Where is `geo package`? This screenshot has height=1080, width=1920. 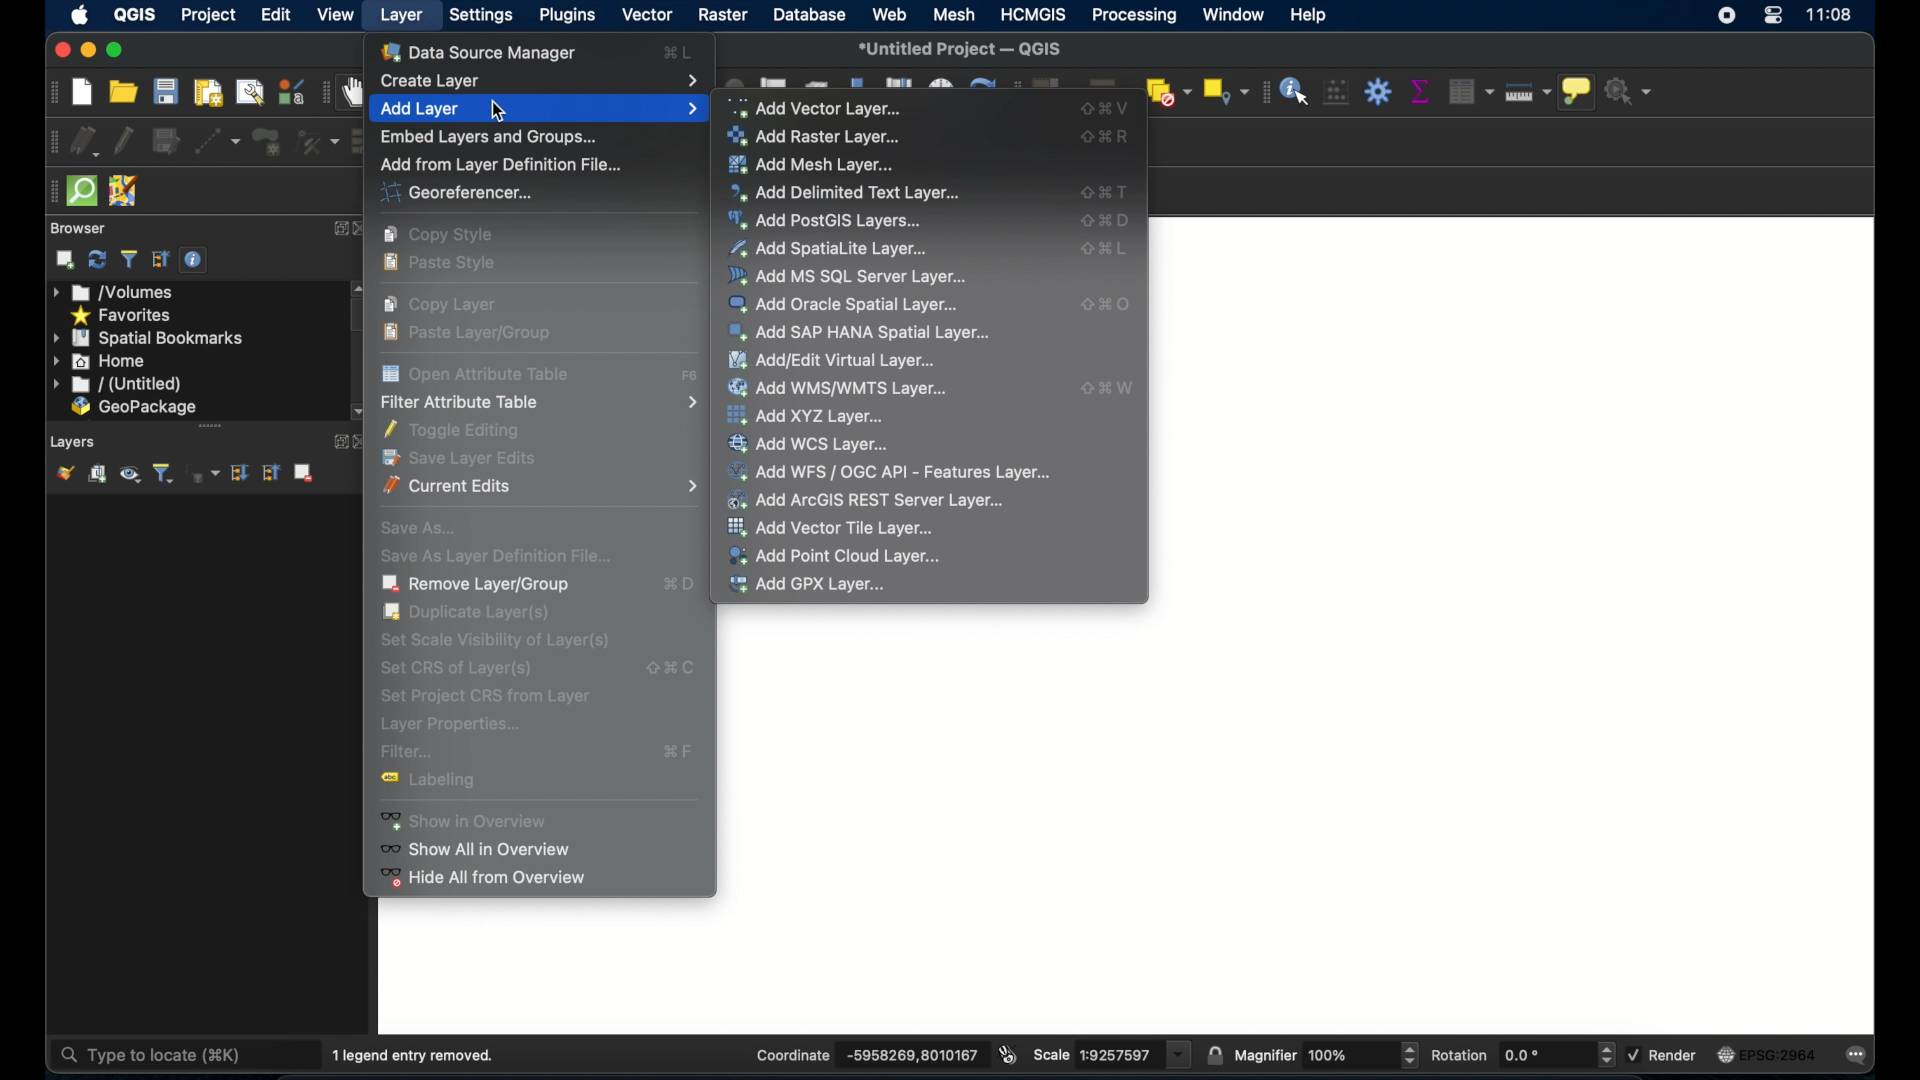 geo package is located at coordinates (133, 408).